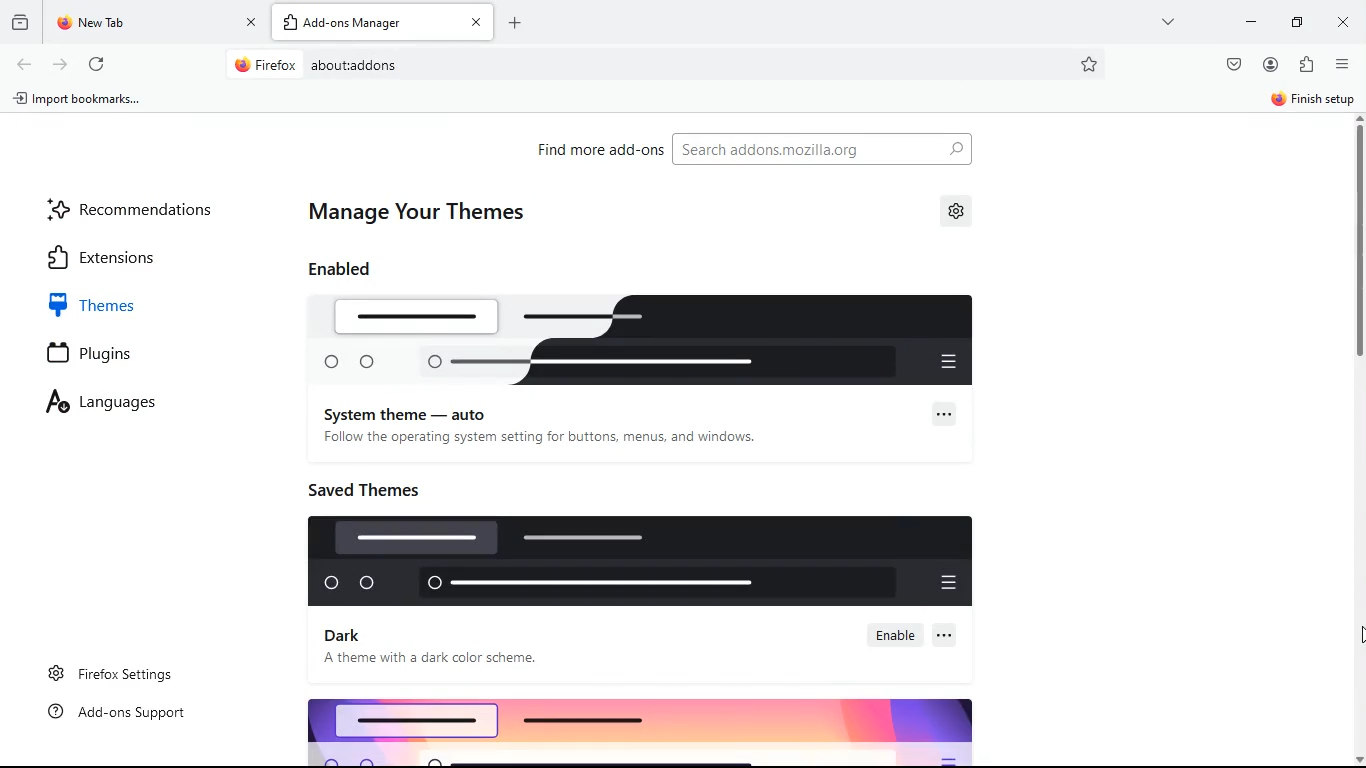 Image resolution: width=1366 pixels, height=768 pixels. I want to click on pocket, so click(1236, 67).